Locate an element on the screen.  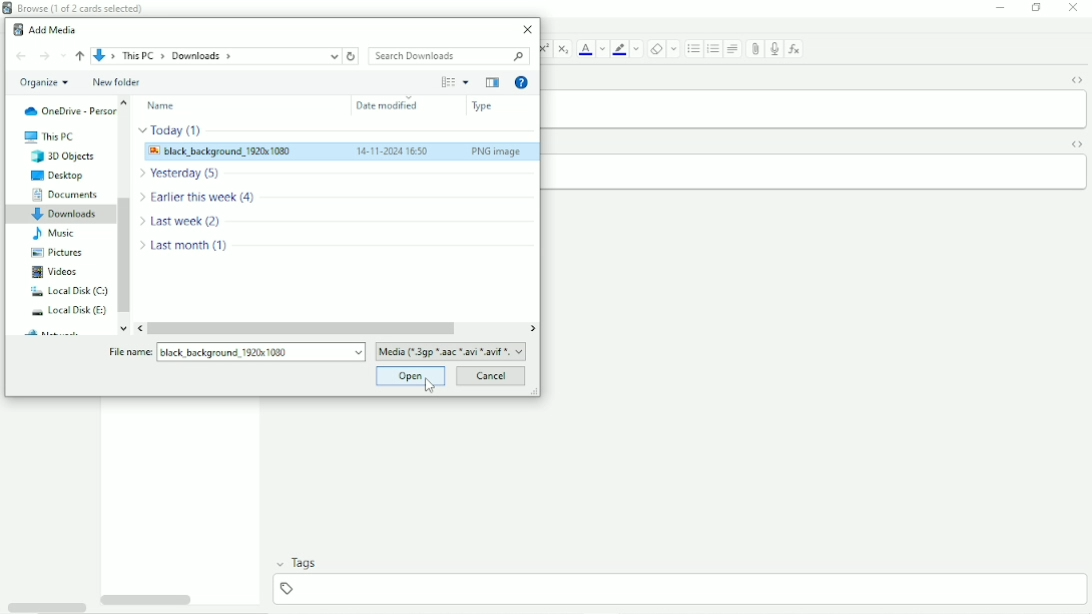
Organize is located at coordinates (44, 83).